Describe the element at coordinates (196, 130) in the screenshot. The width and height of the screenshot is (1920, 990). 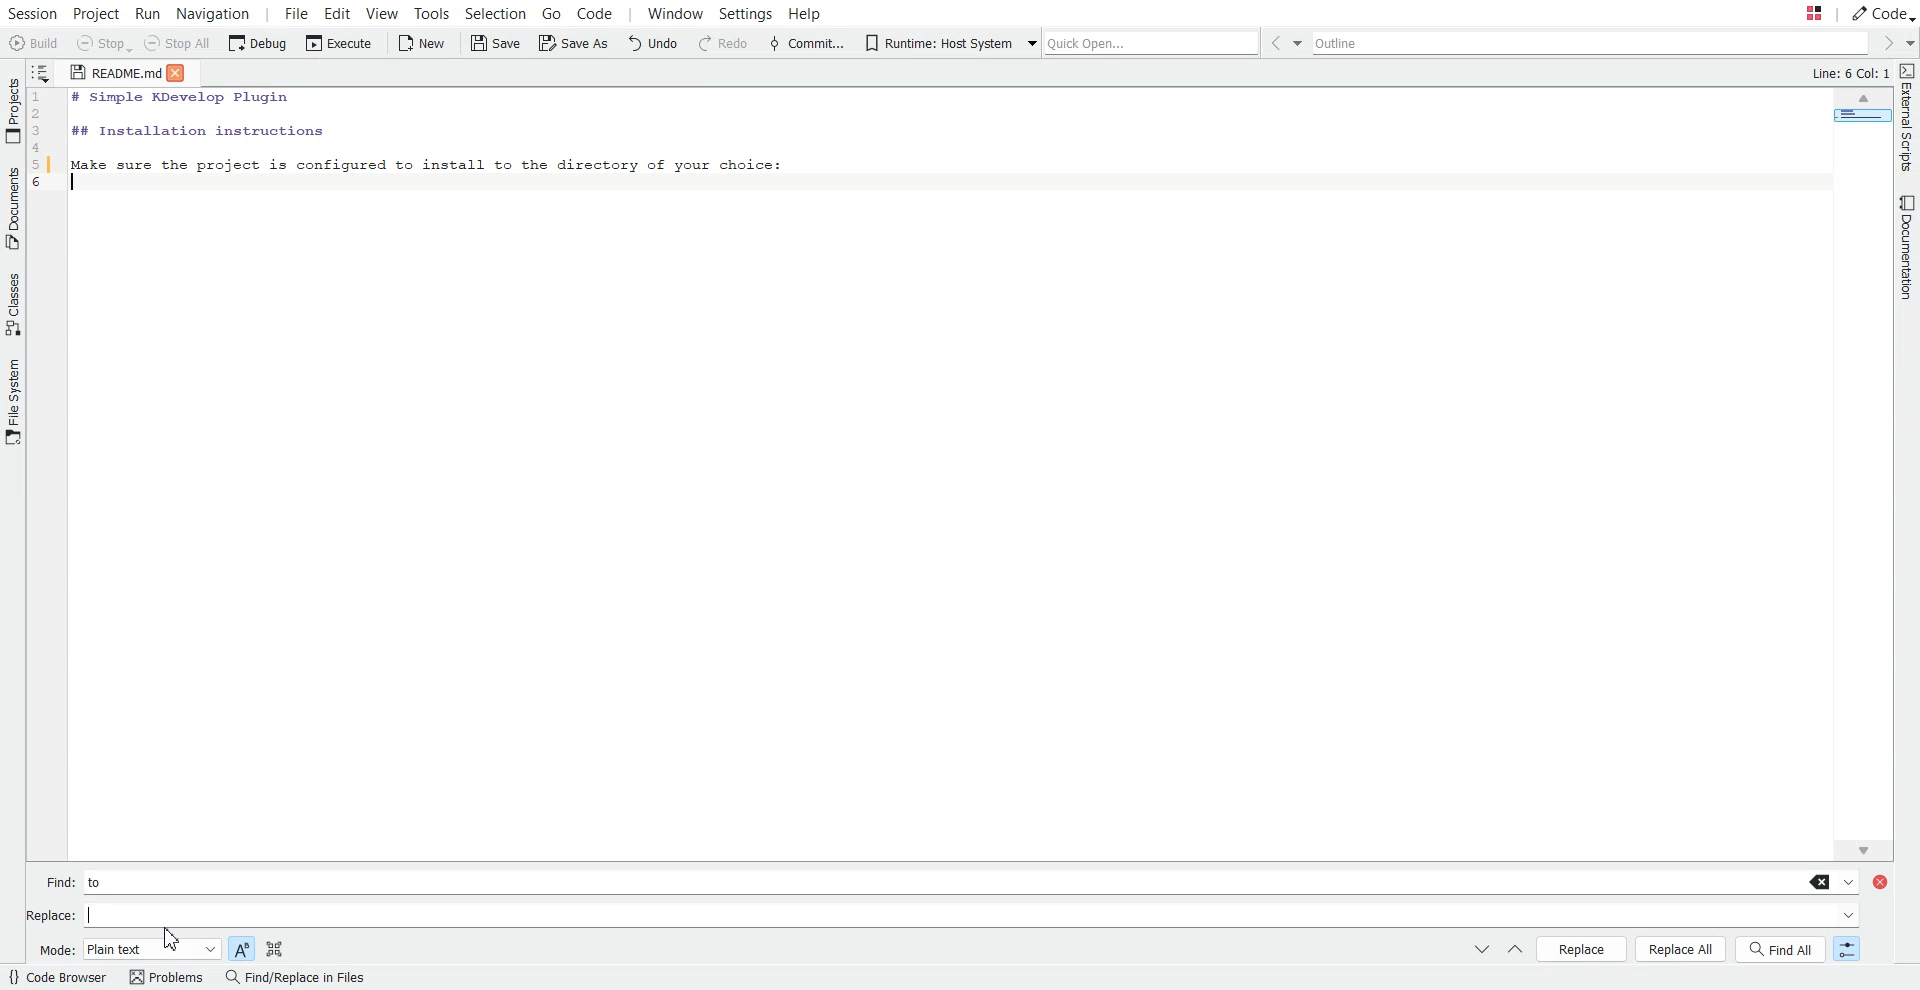
I see `## Installation instructions` at that location.